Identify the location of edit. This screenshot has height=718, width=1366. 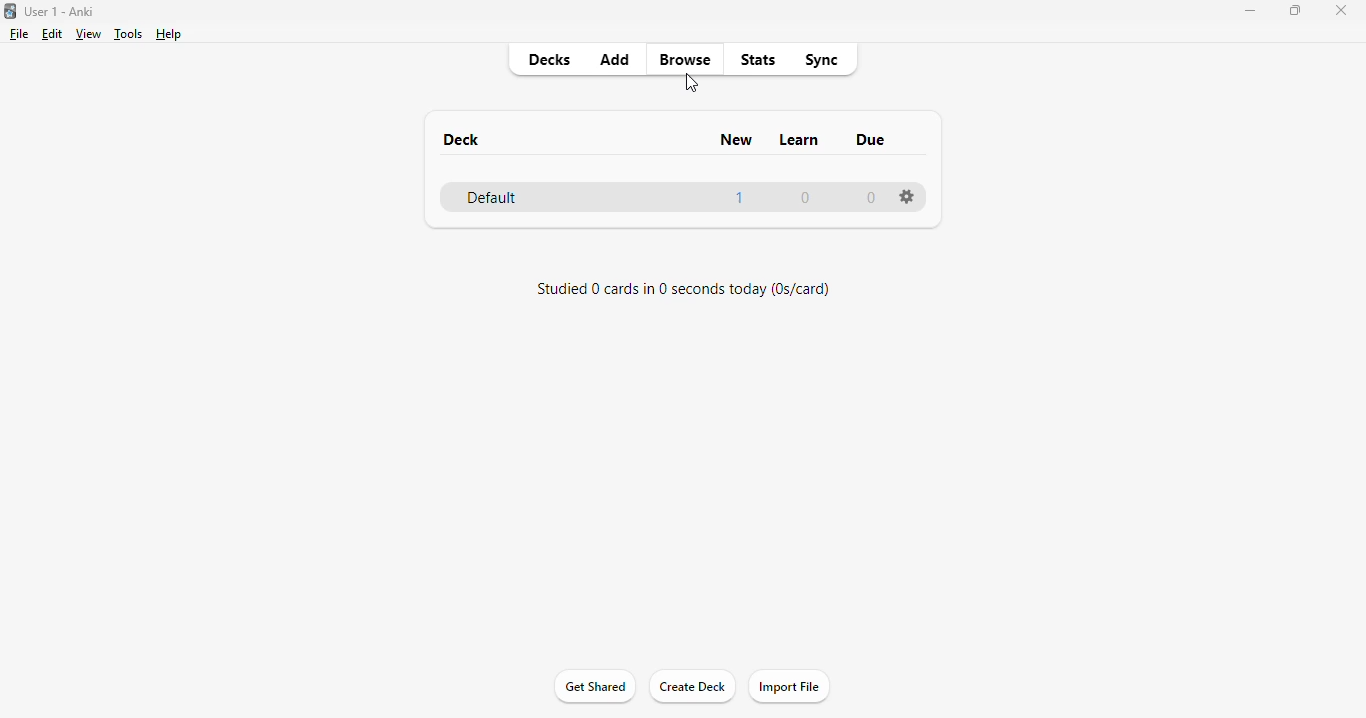
(52, 34).